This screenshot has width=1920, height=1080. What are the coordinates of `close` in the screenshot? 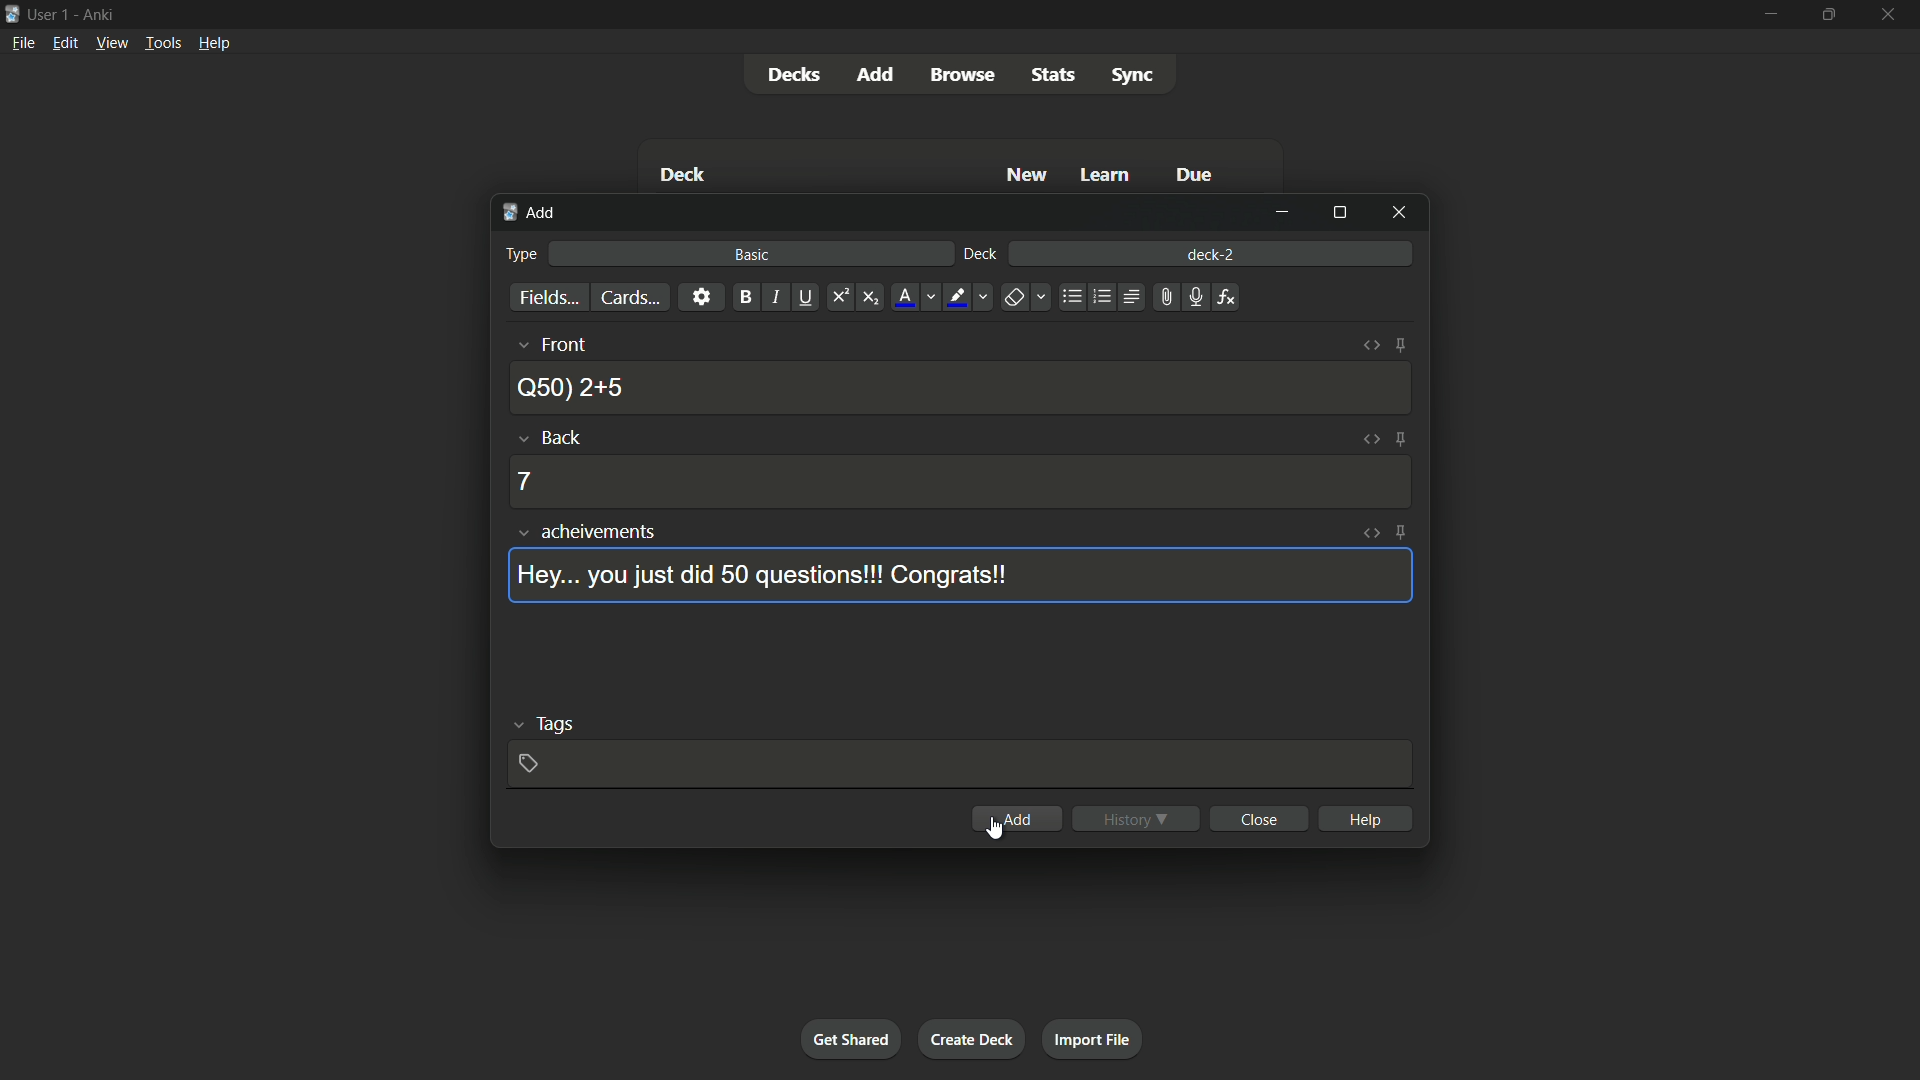 It's located at (1258, 818).